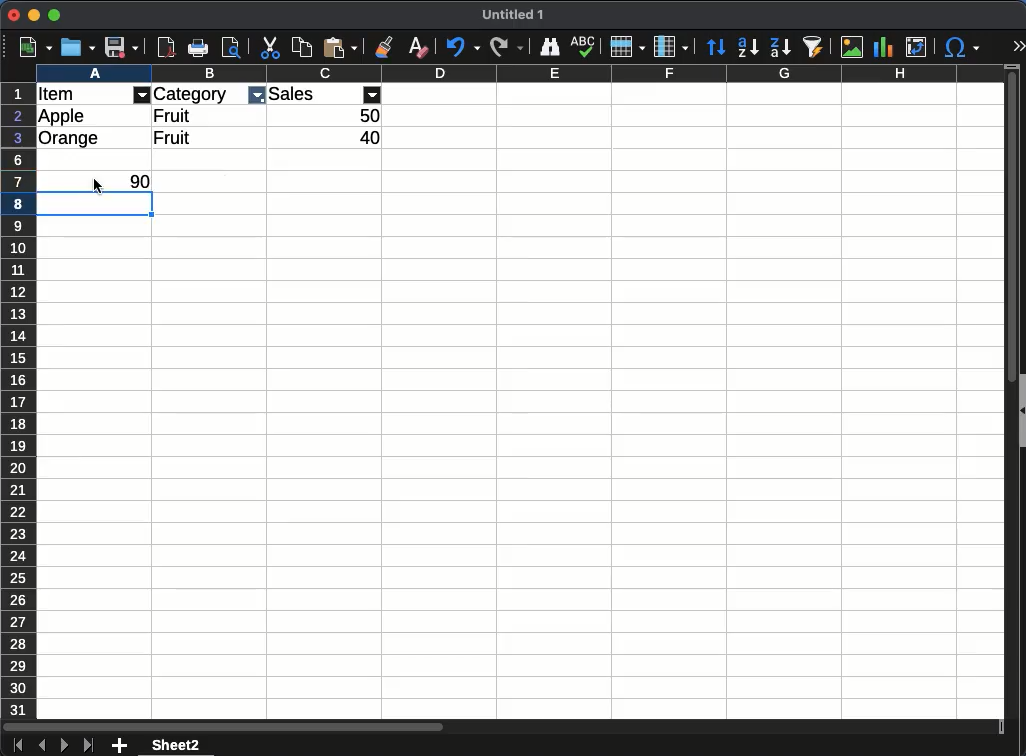 The height and width of the screenshot is (756, 1026). Describe the element at coordinates (370, 116) in the screenshot. I see `50` at that location.